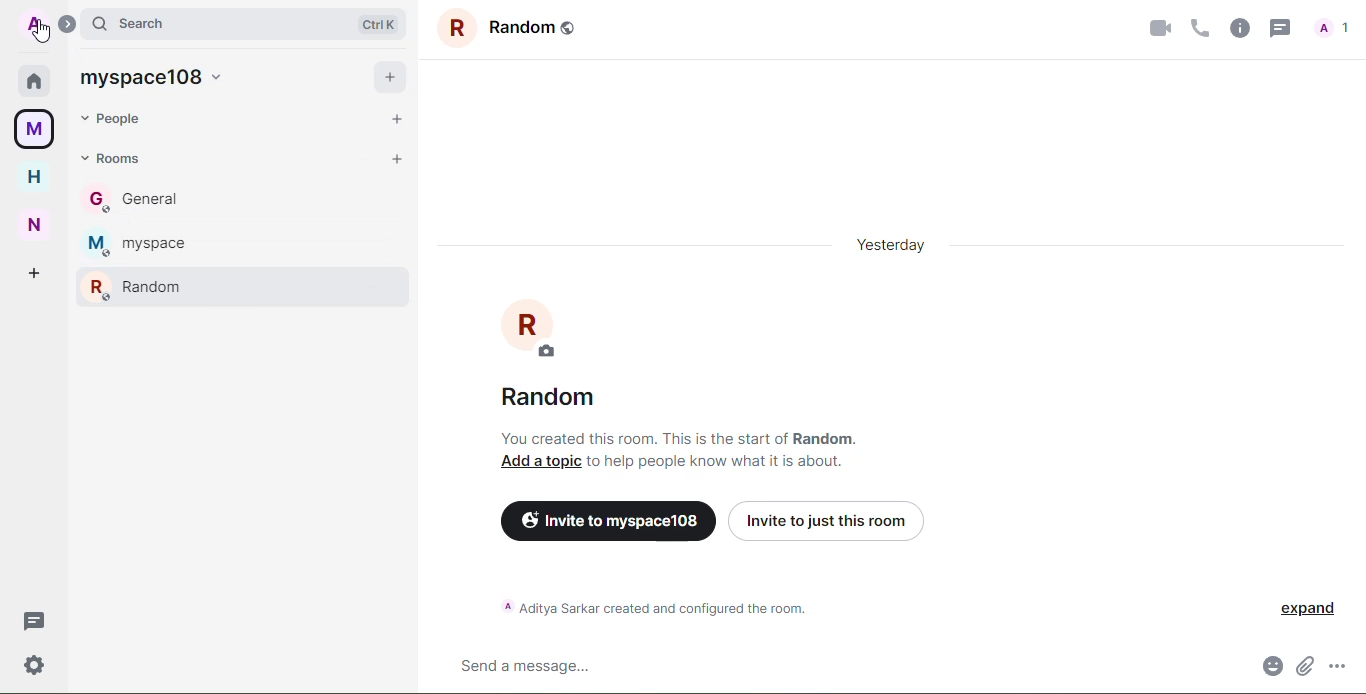  I want to click on add, so click(398, 158).